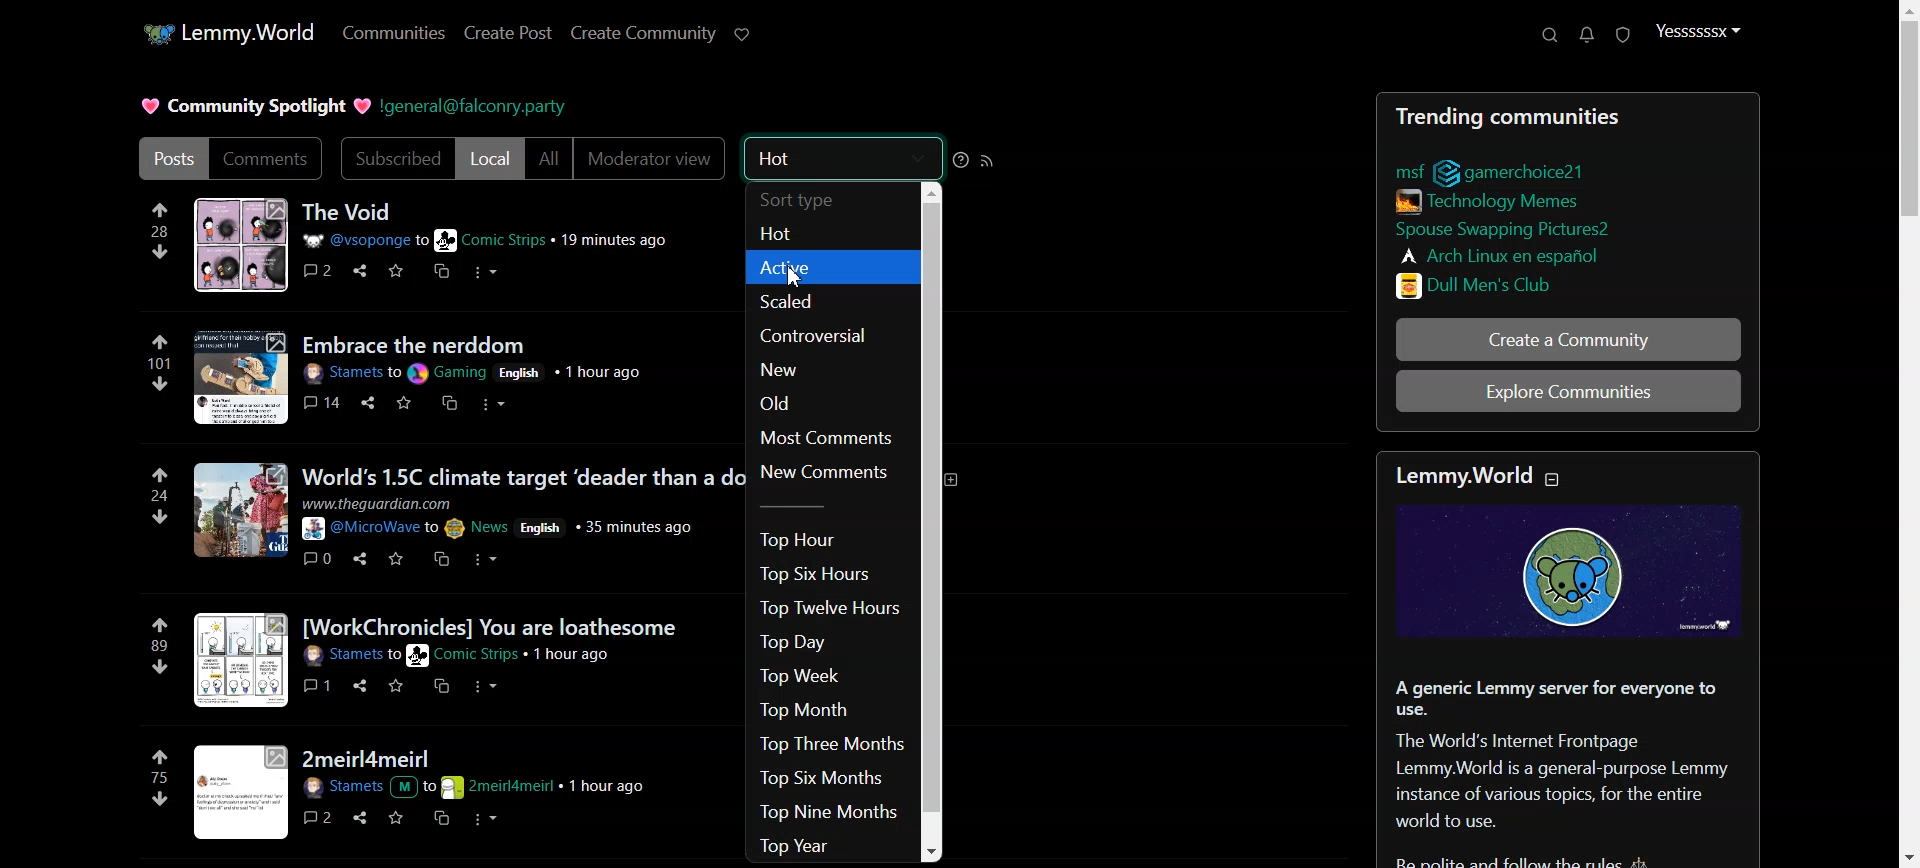 Image resolution: width=1920 pixels, height=868 pixels. Describe the element at coordinates (827, 641) in the screenshot. I see `Top Day` at that location.